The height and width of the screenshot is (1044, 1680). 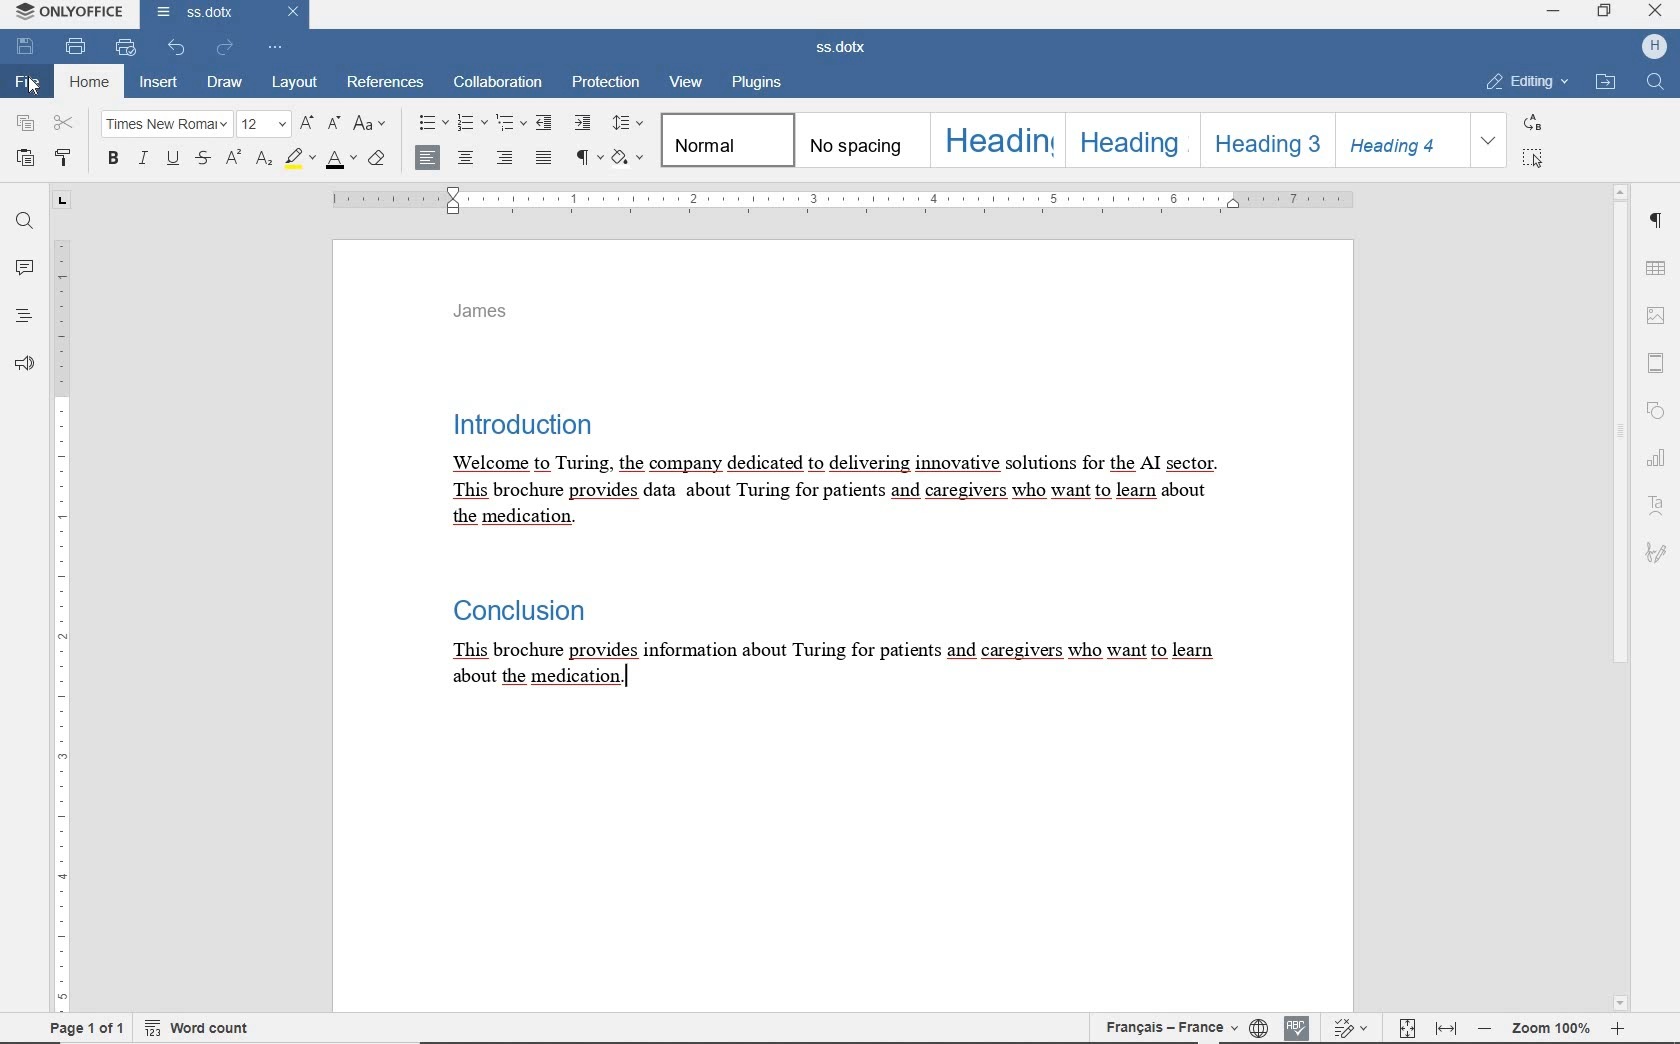 What do you see at coordinates (1297, 1025) in the screenshot?
I see `SPELL CHECKING` at bounding box center [1297, 1025].